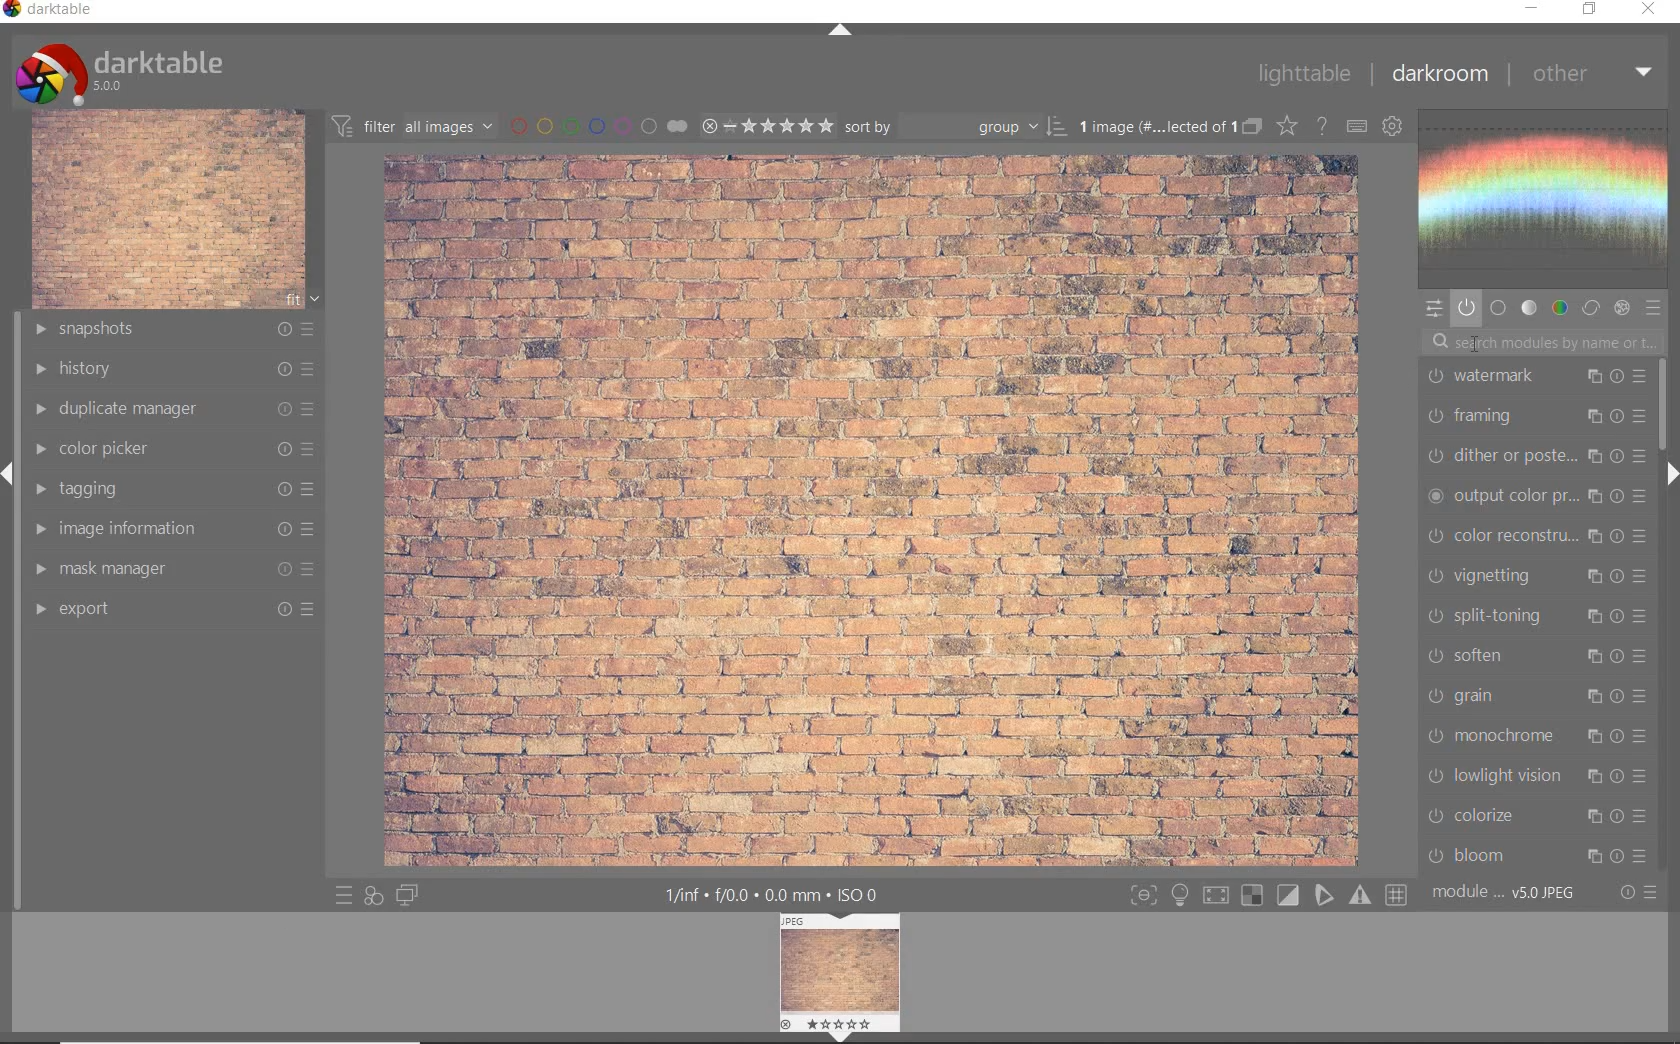  I want to click on selected image range rating, so click(767, 126).